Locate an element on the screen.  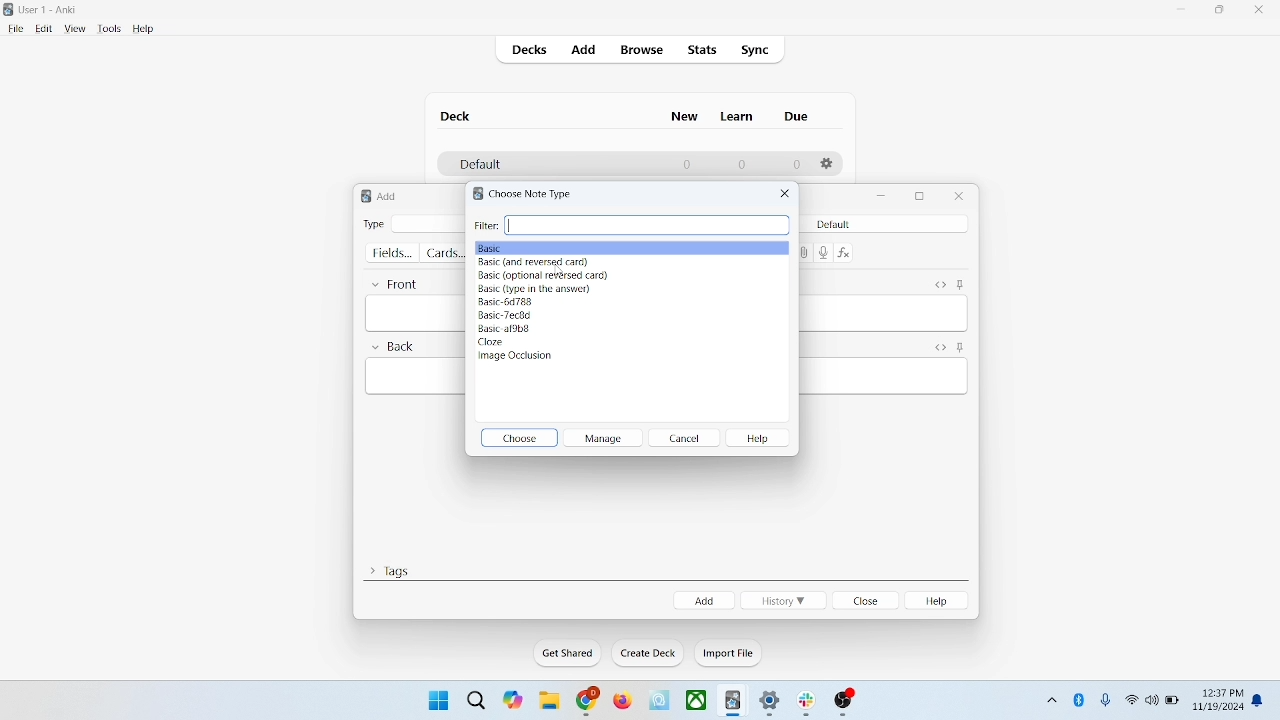
learn is located at coordinates (736, 116).